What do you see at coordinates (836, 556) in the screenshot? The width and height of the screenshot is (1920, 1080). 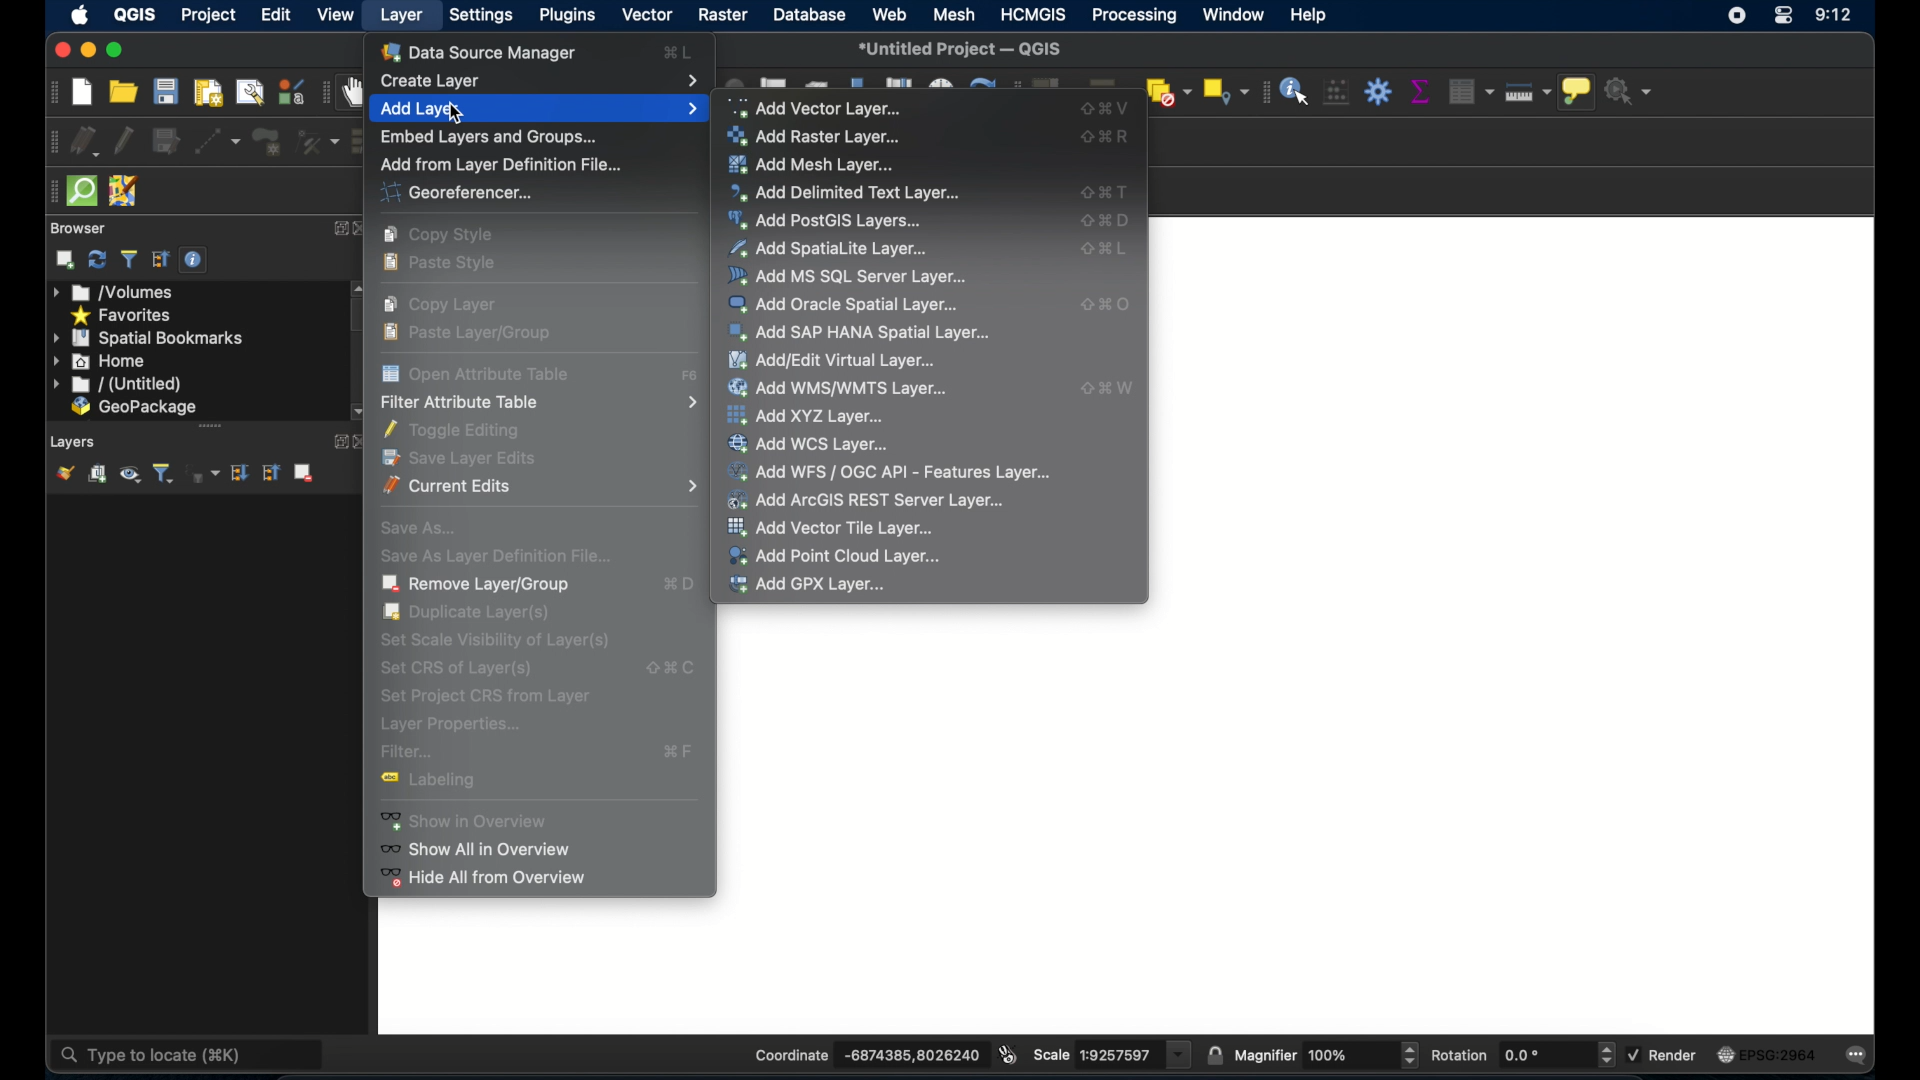 I see `Add Point Cloud Layer...` at bounding box center [836, 556].